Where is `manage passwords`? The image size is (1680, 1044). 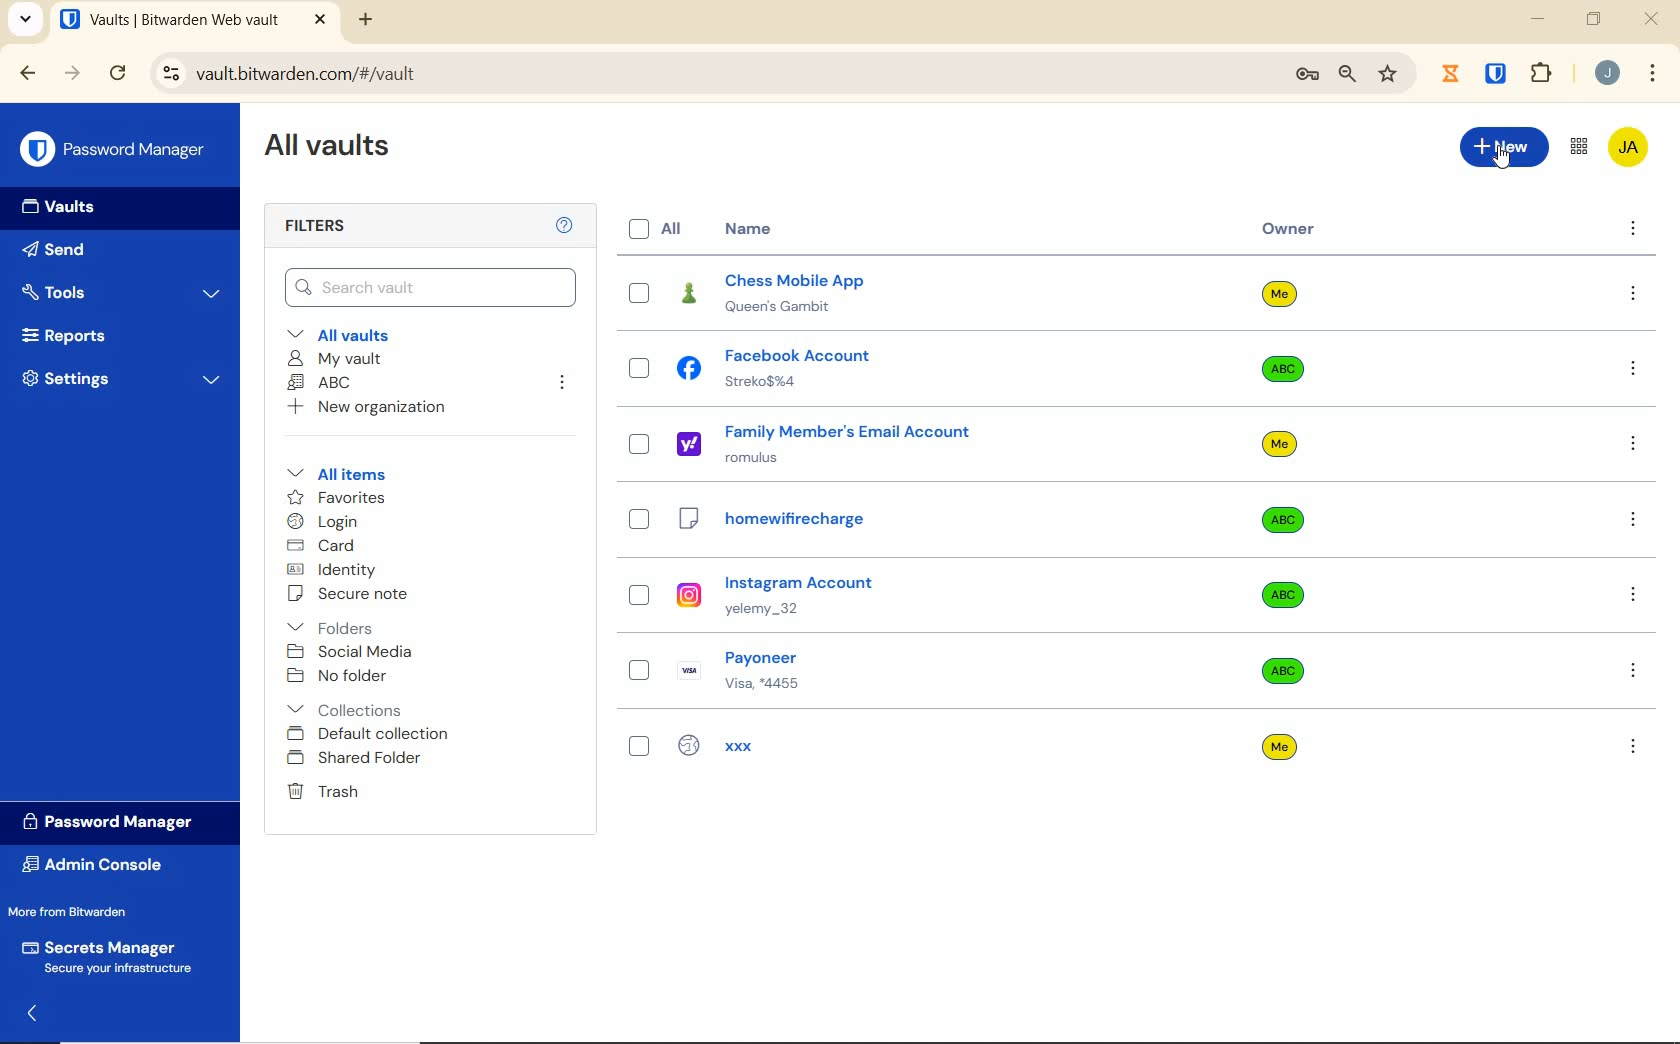 manage passwords is located at coordinates (1307, 76).